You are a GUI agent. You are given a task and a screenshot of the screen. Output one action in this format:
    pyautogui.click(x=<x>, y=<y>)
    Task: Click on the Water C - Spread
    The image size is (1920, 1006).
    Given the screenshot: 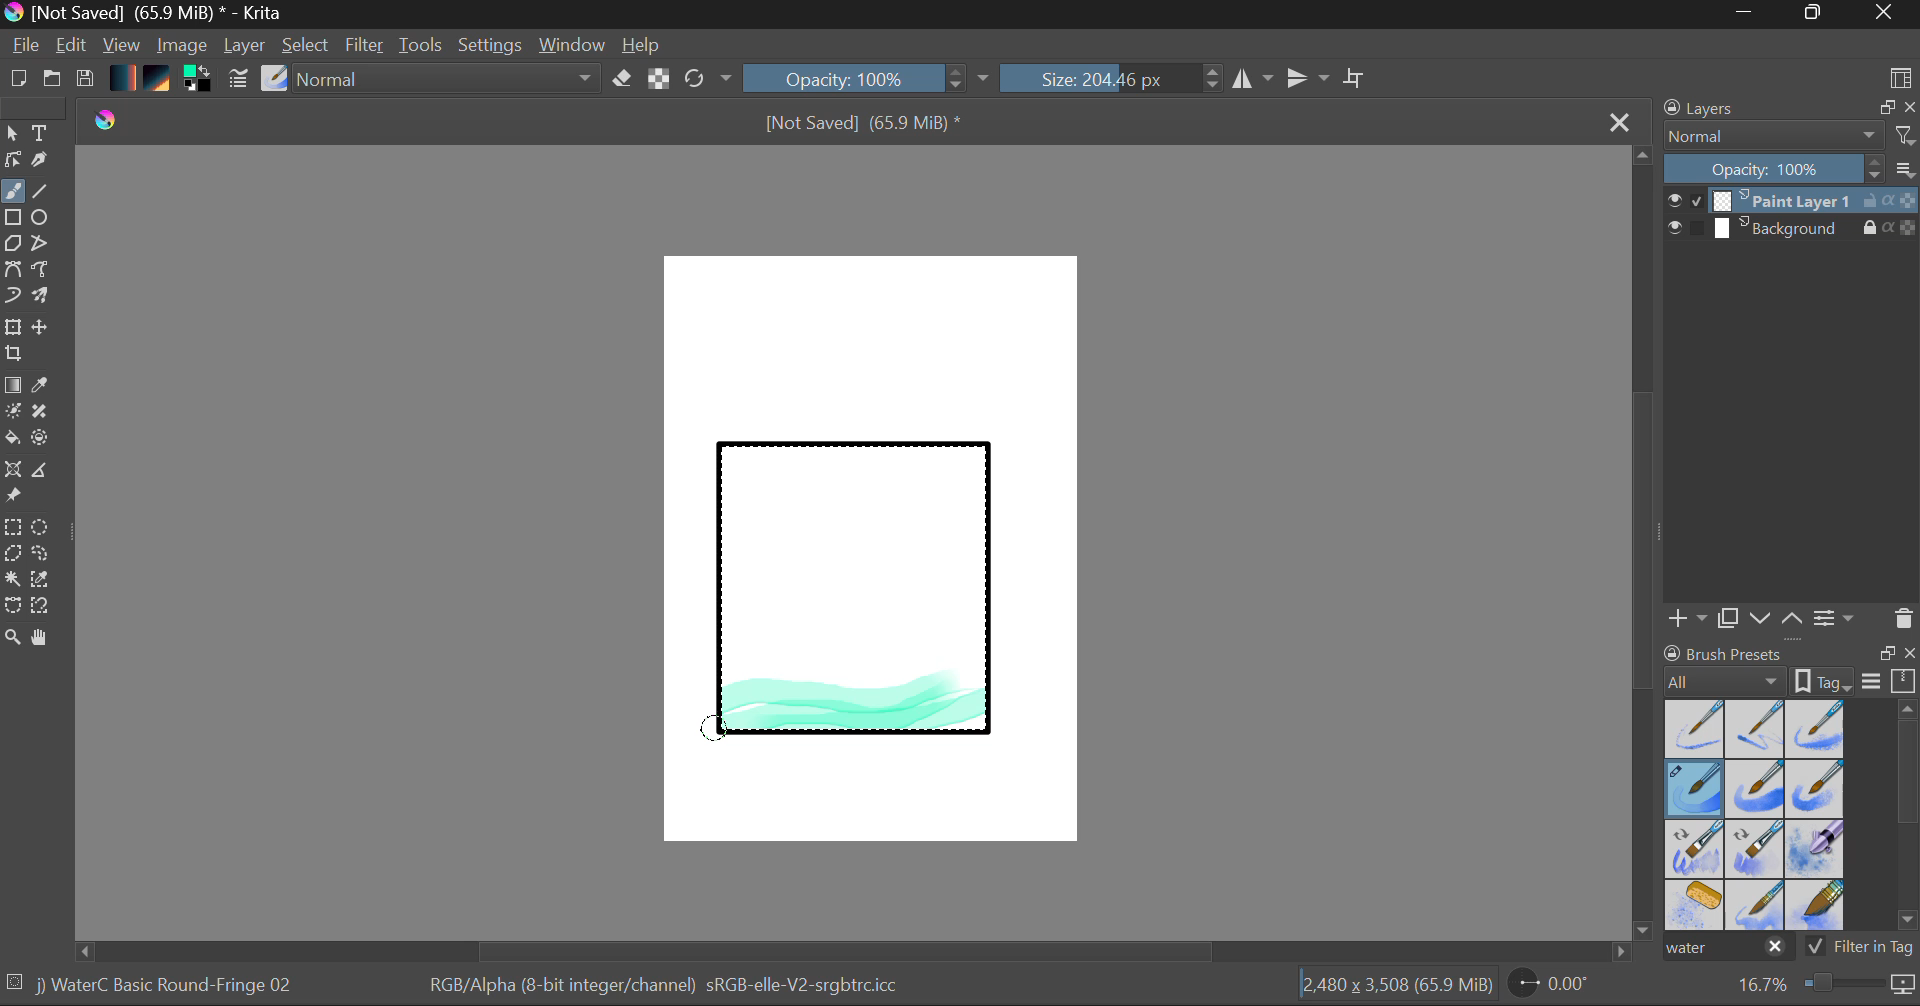 What is the action you would take?
    pyautogui.click(x=1757, y=905)
    